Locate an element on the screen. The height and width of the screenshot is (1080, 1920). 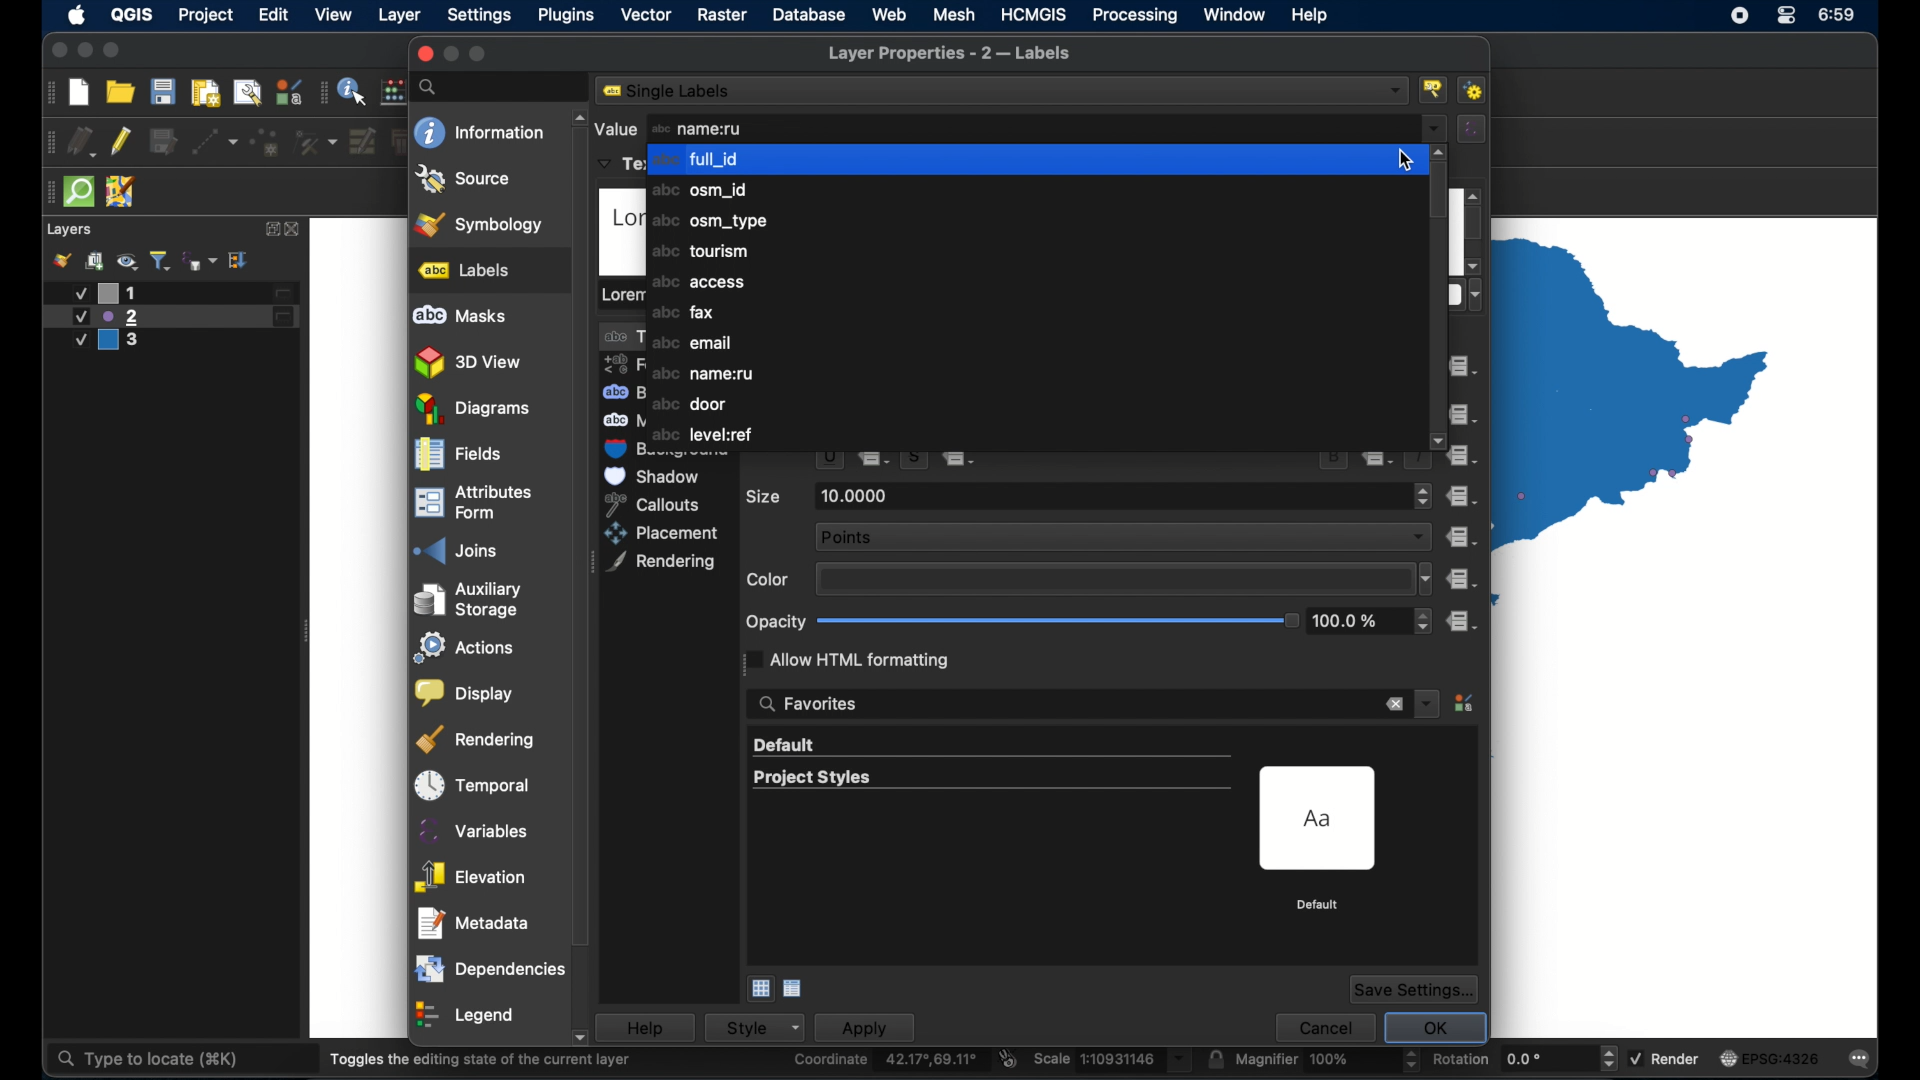
10.0000 is located at coordinates (858, 496).